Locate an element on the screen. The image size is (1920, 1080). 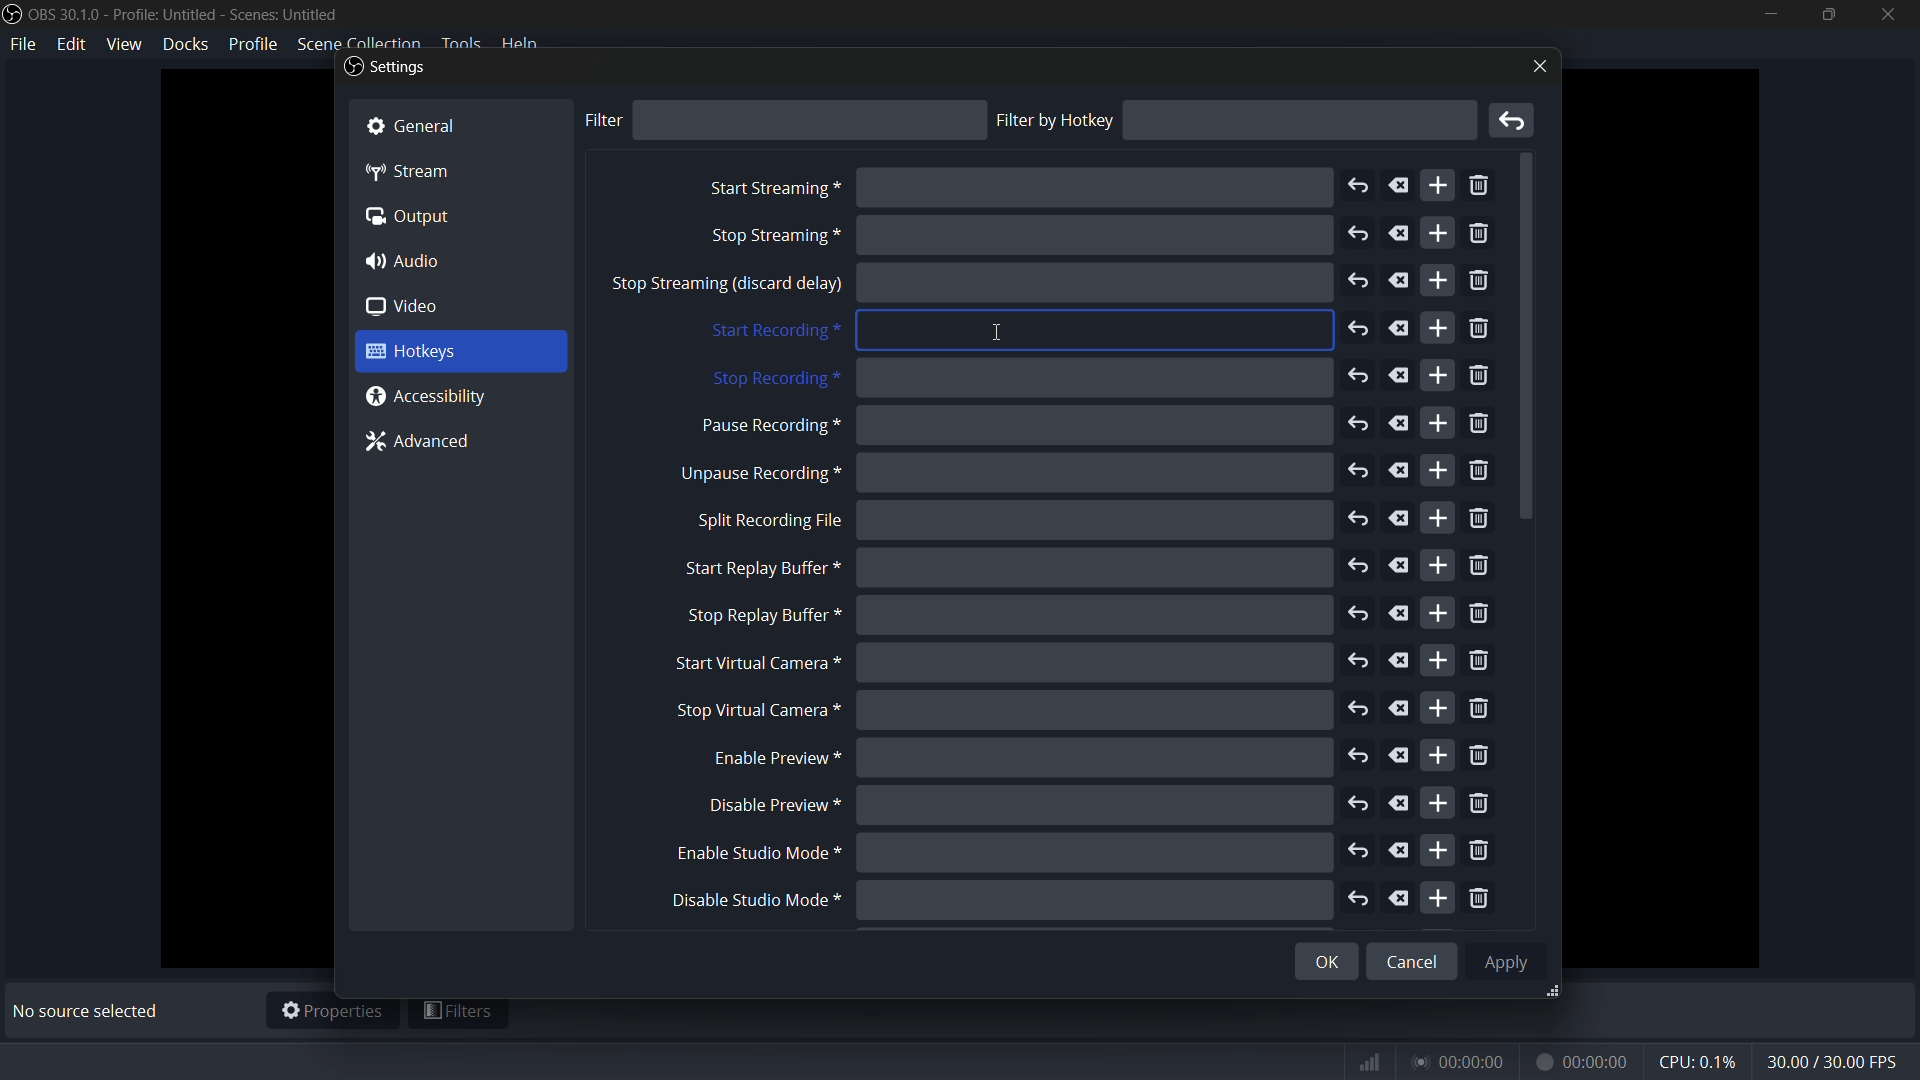
add more is located at coordinates (1441, 660).